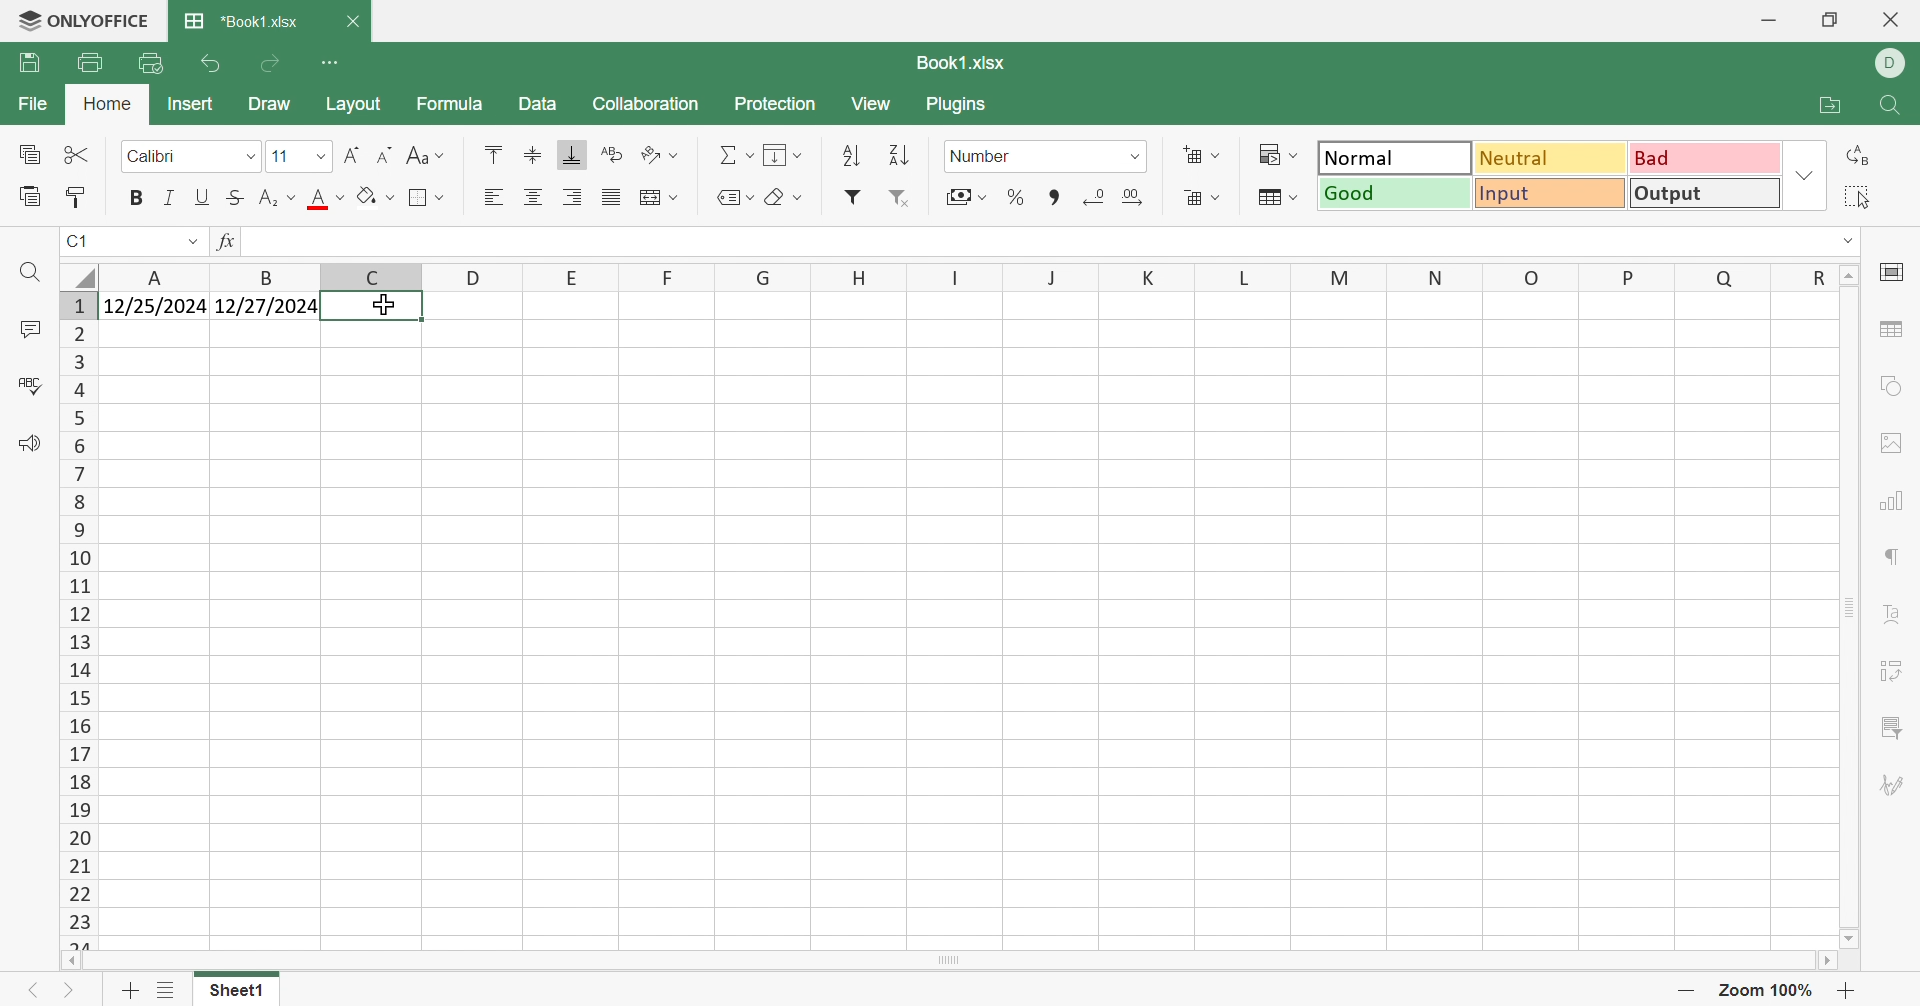 Image resolution: width=1920 pixels, height=1006 pixels. Describe the element at coordinates (80, 157) in the screenshot. I see `Cut` at that location.